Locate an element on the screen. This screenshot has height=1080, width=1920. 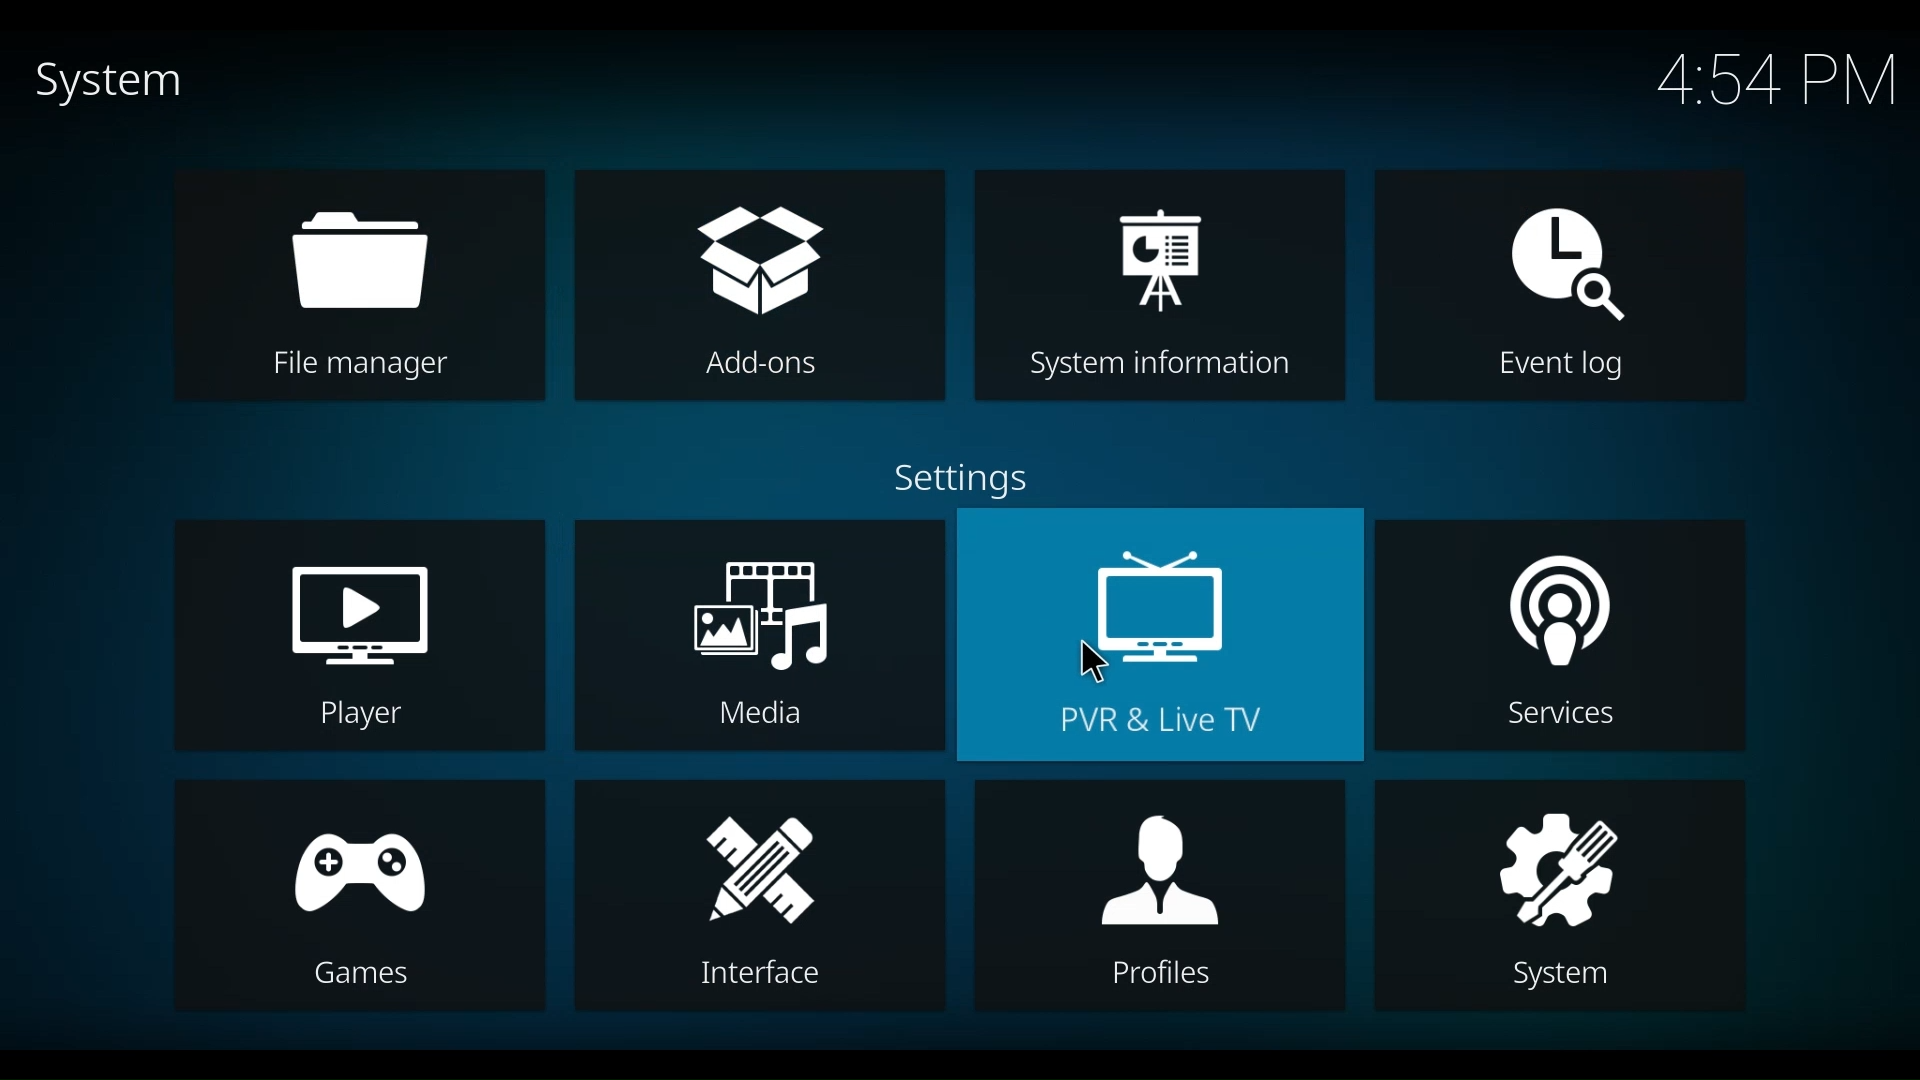
Cursor is located at coordinates (1094, 662).